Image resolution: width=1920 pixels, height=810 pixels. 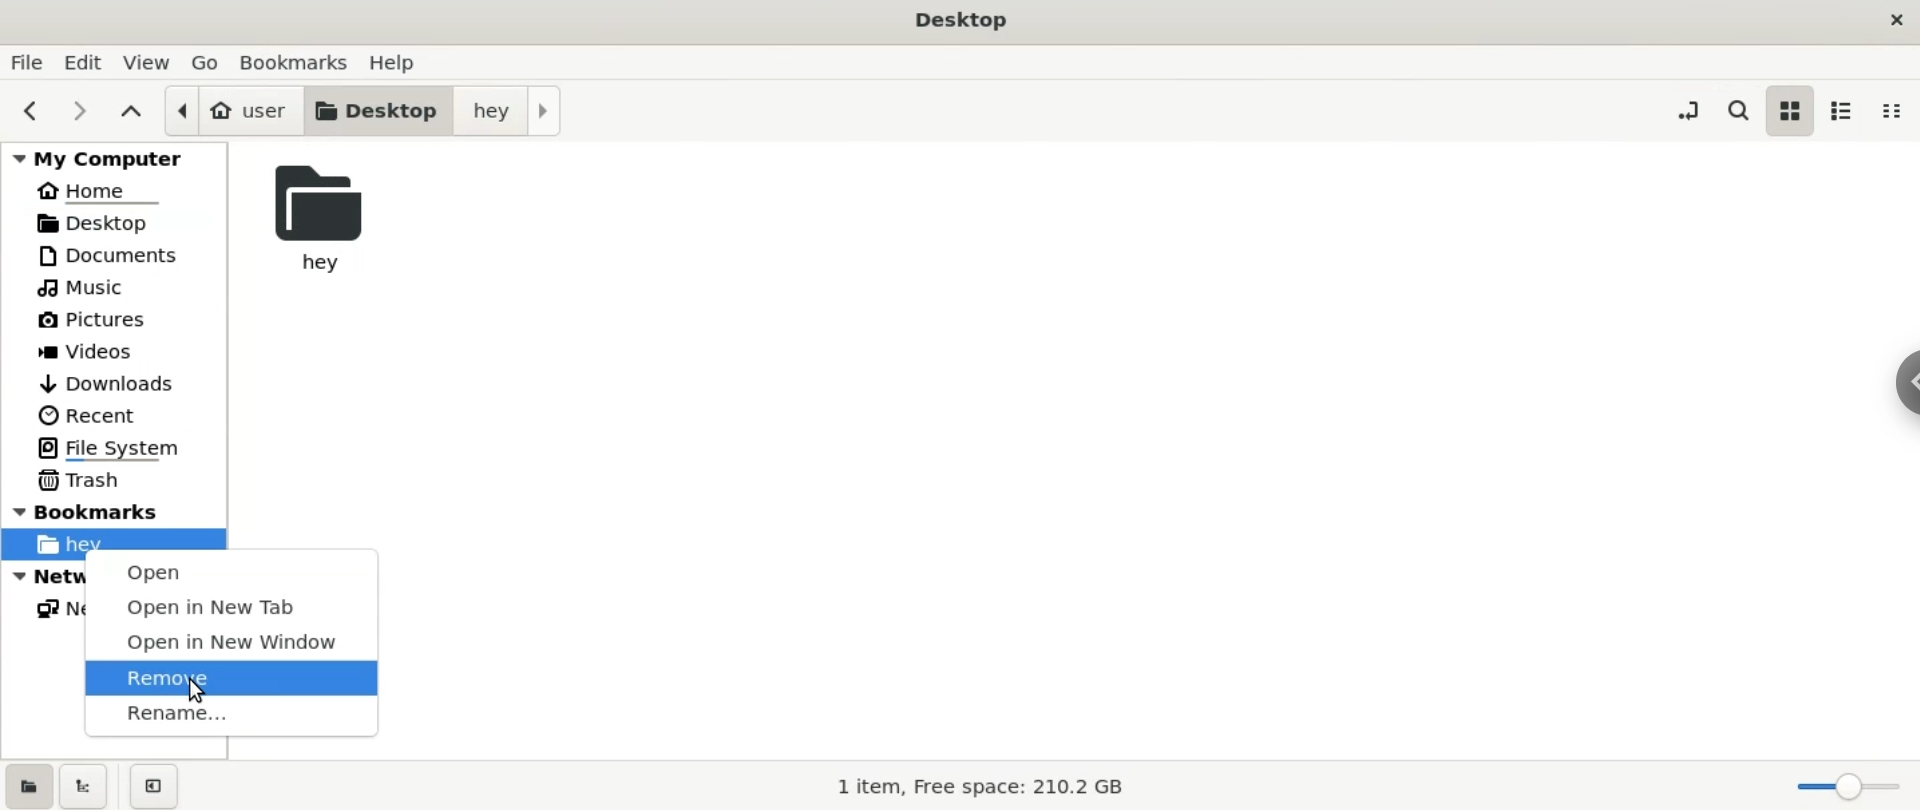 What do you see at coordinates (235, 612) in the screenshot?
I see `open in new tab` at bounding box center [235, 612].